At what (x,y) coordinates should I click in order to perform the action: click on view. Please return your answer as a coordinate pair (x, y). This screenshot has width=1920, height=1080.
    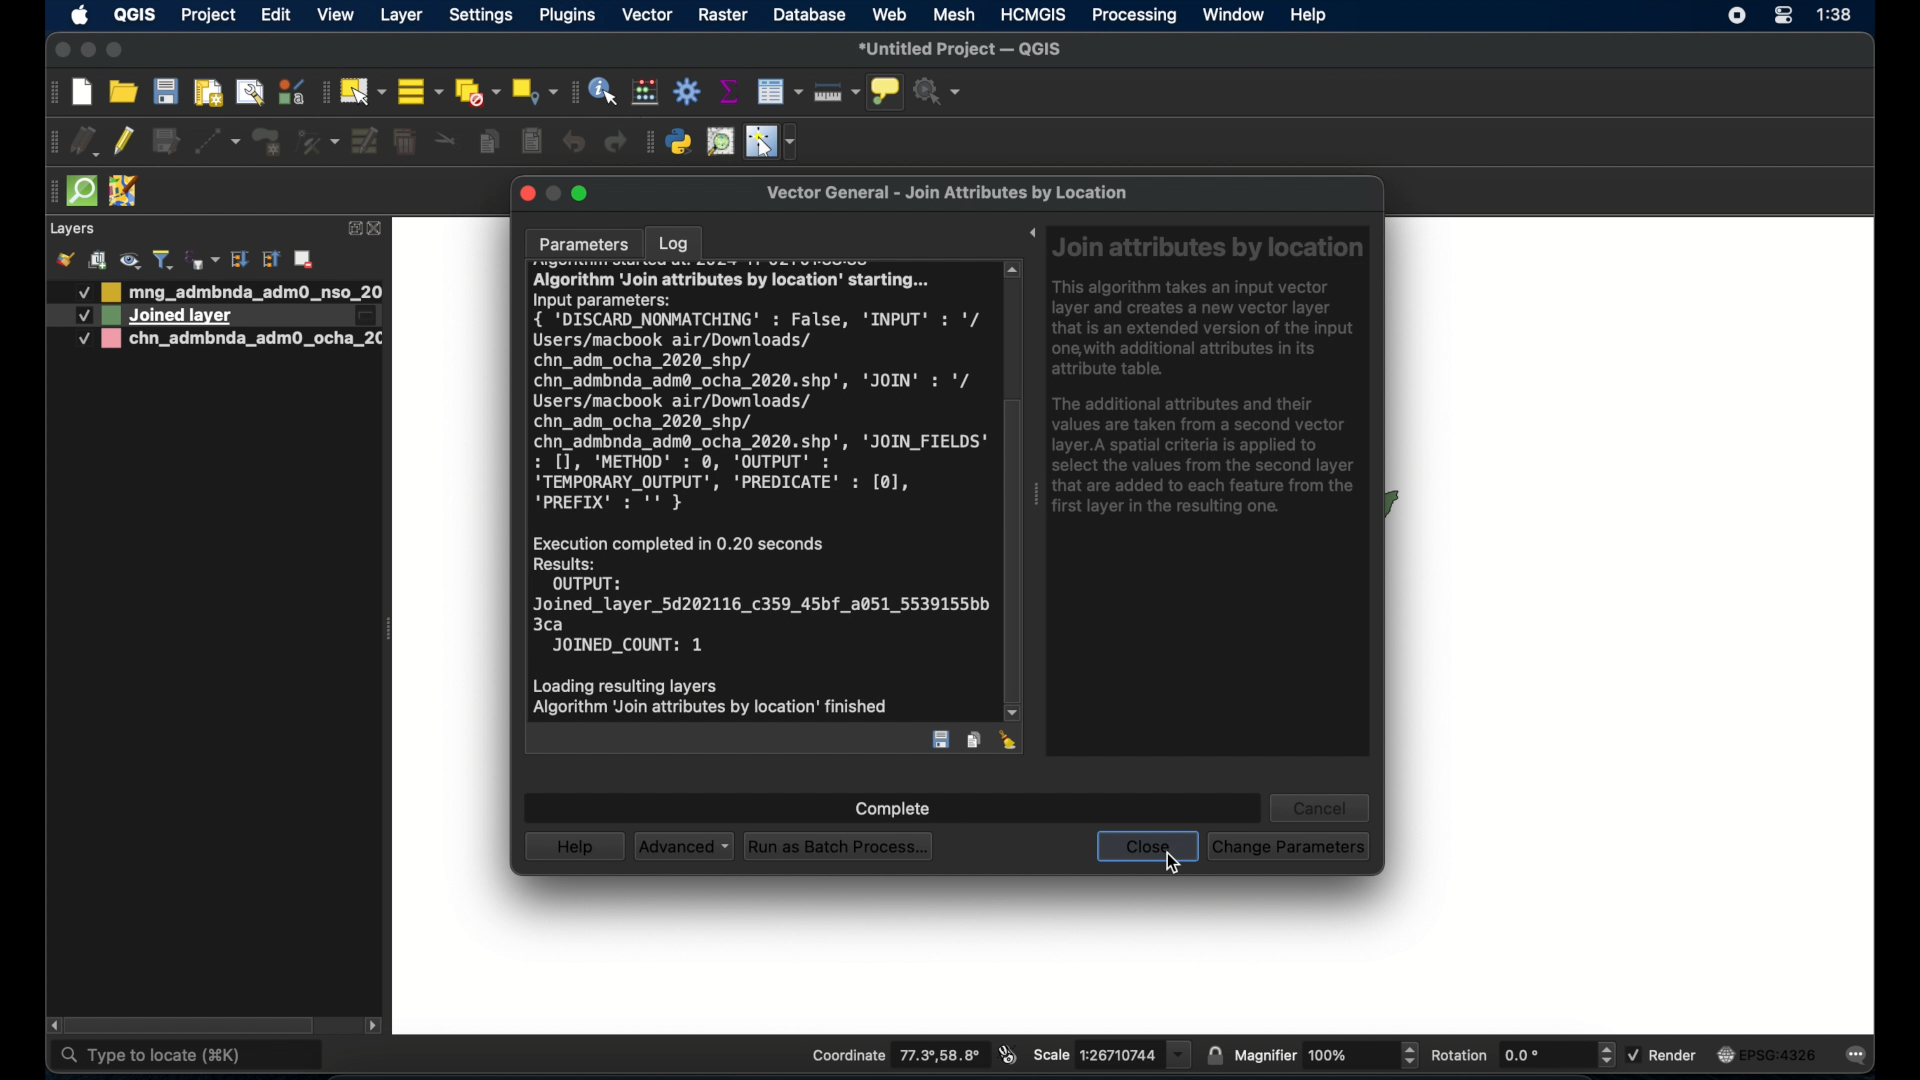
    Looking at the image, I should click on (335, 16).